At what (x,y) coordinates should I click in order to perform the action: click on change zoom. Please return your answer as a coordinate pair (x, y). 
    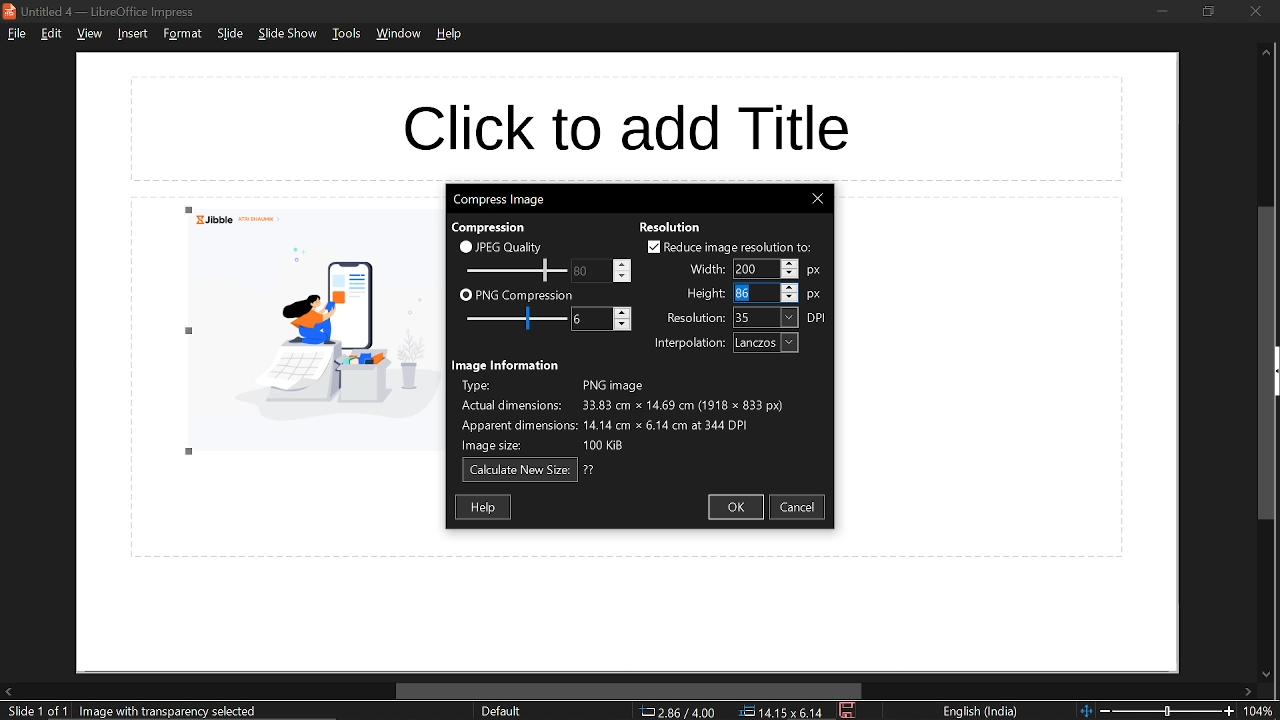
    Looking at the image, I should click on (1157, 711).